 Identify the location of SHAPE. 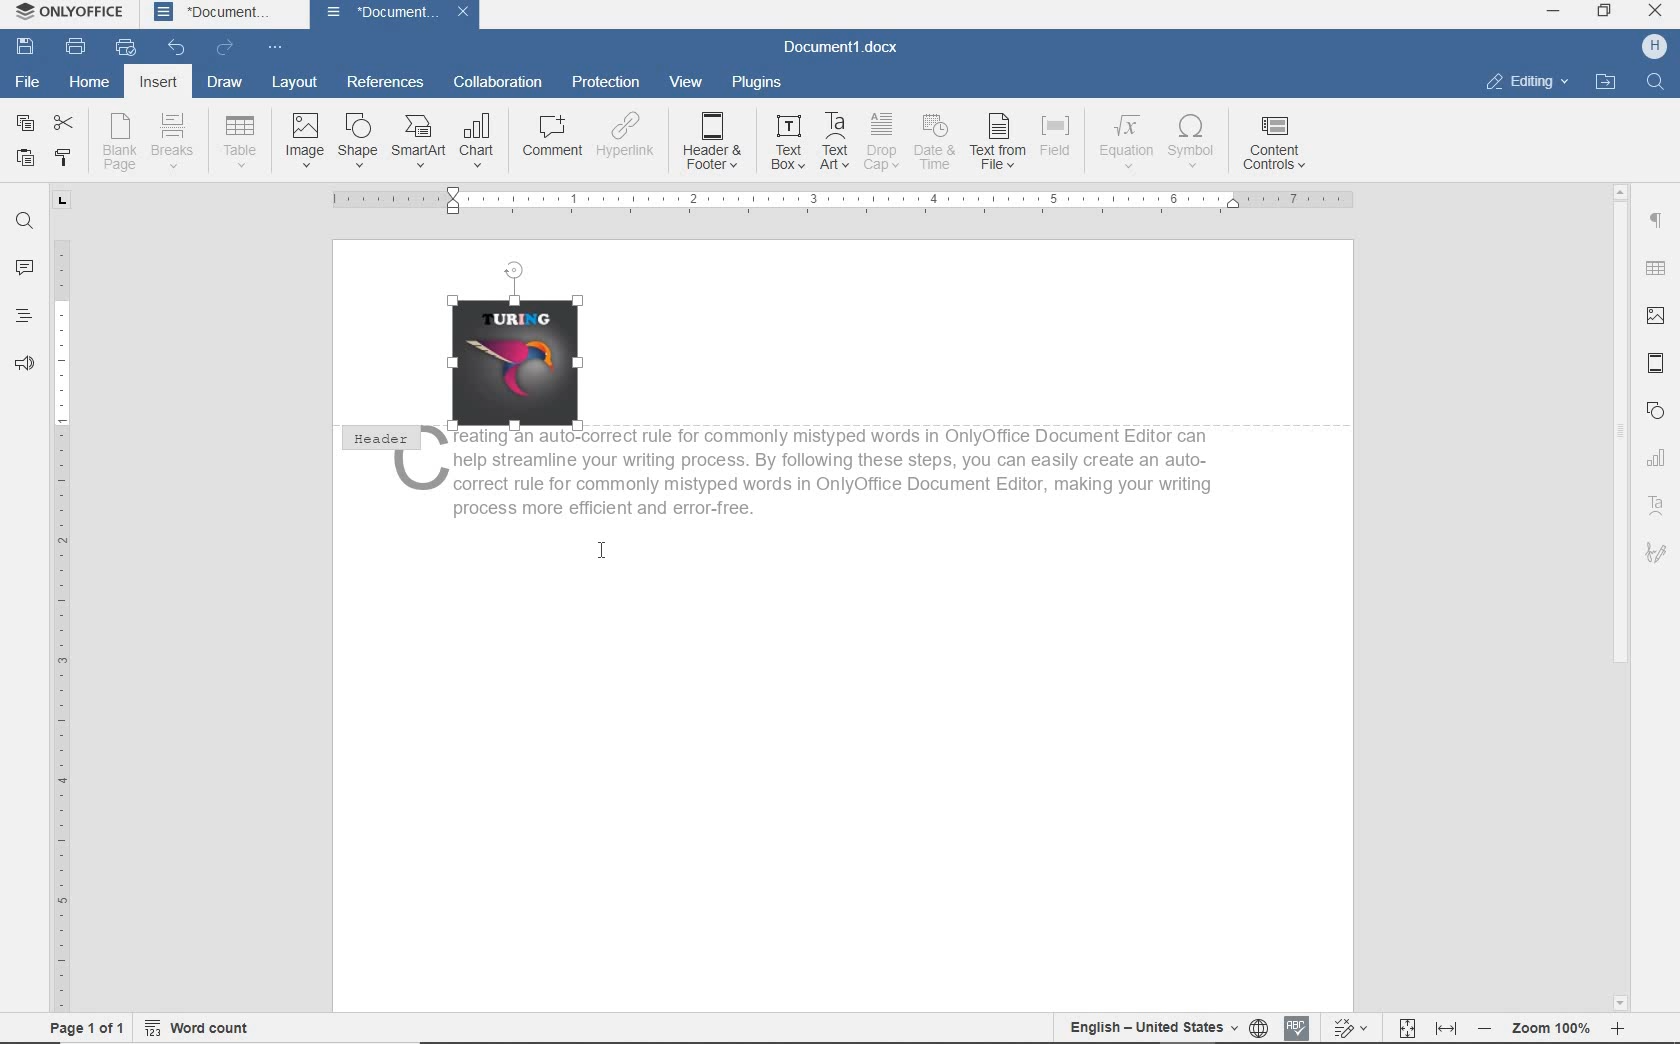
(1657, 412).